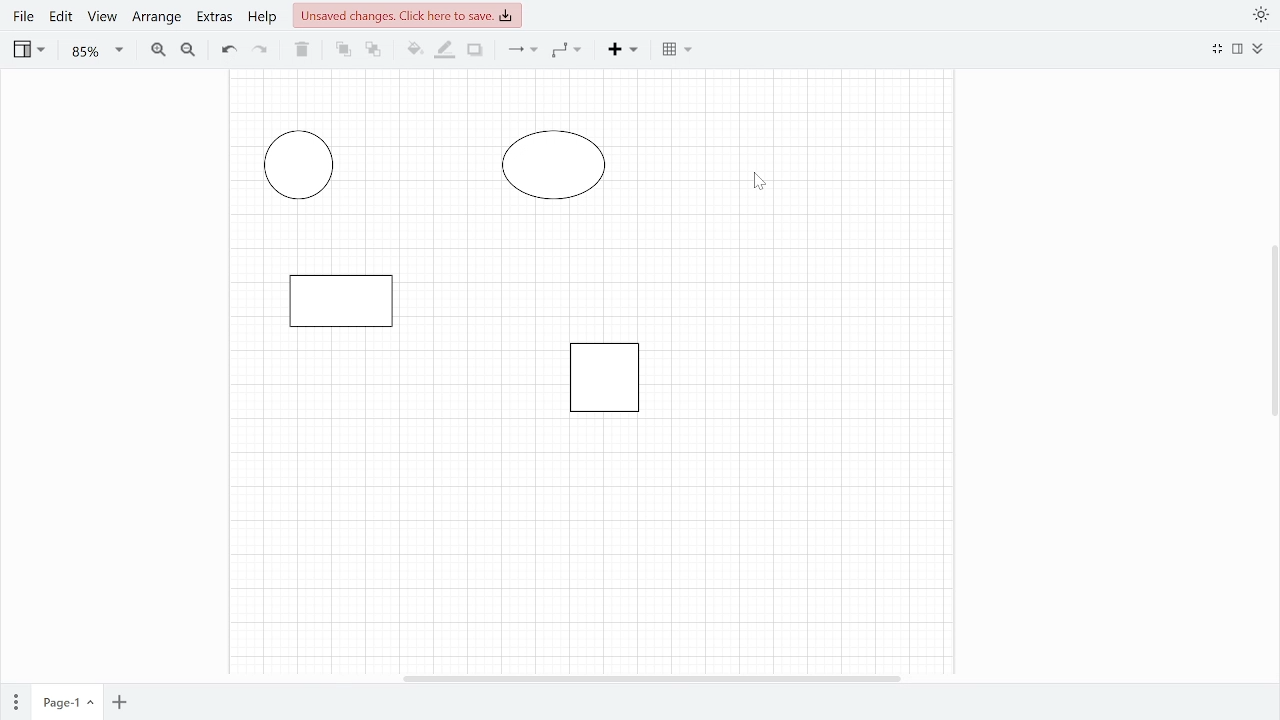  What do you see at coordinates (340, 298) in the screenshot?
I see `Rectangle` at bounding box center [340, 298].